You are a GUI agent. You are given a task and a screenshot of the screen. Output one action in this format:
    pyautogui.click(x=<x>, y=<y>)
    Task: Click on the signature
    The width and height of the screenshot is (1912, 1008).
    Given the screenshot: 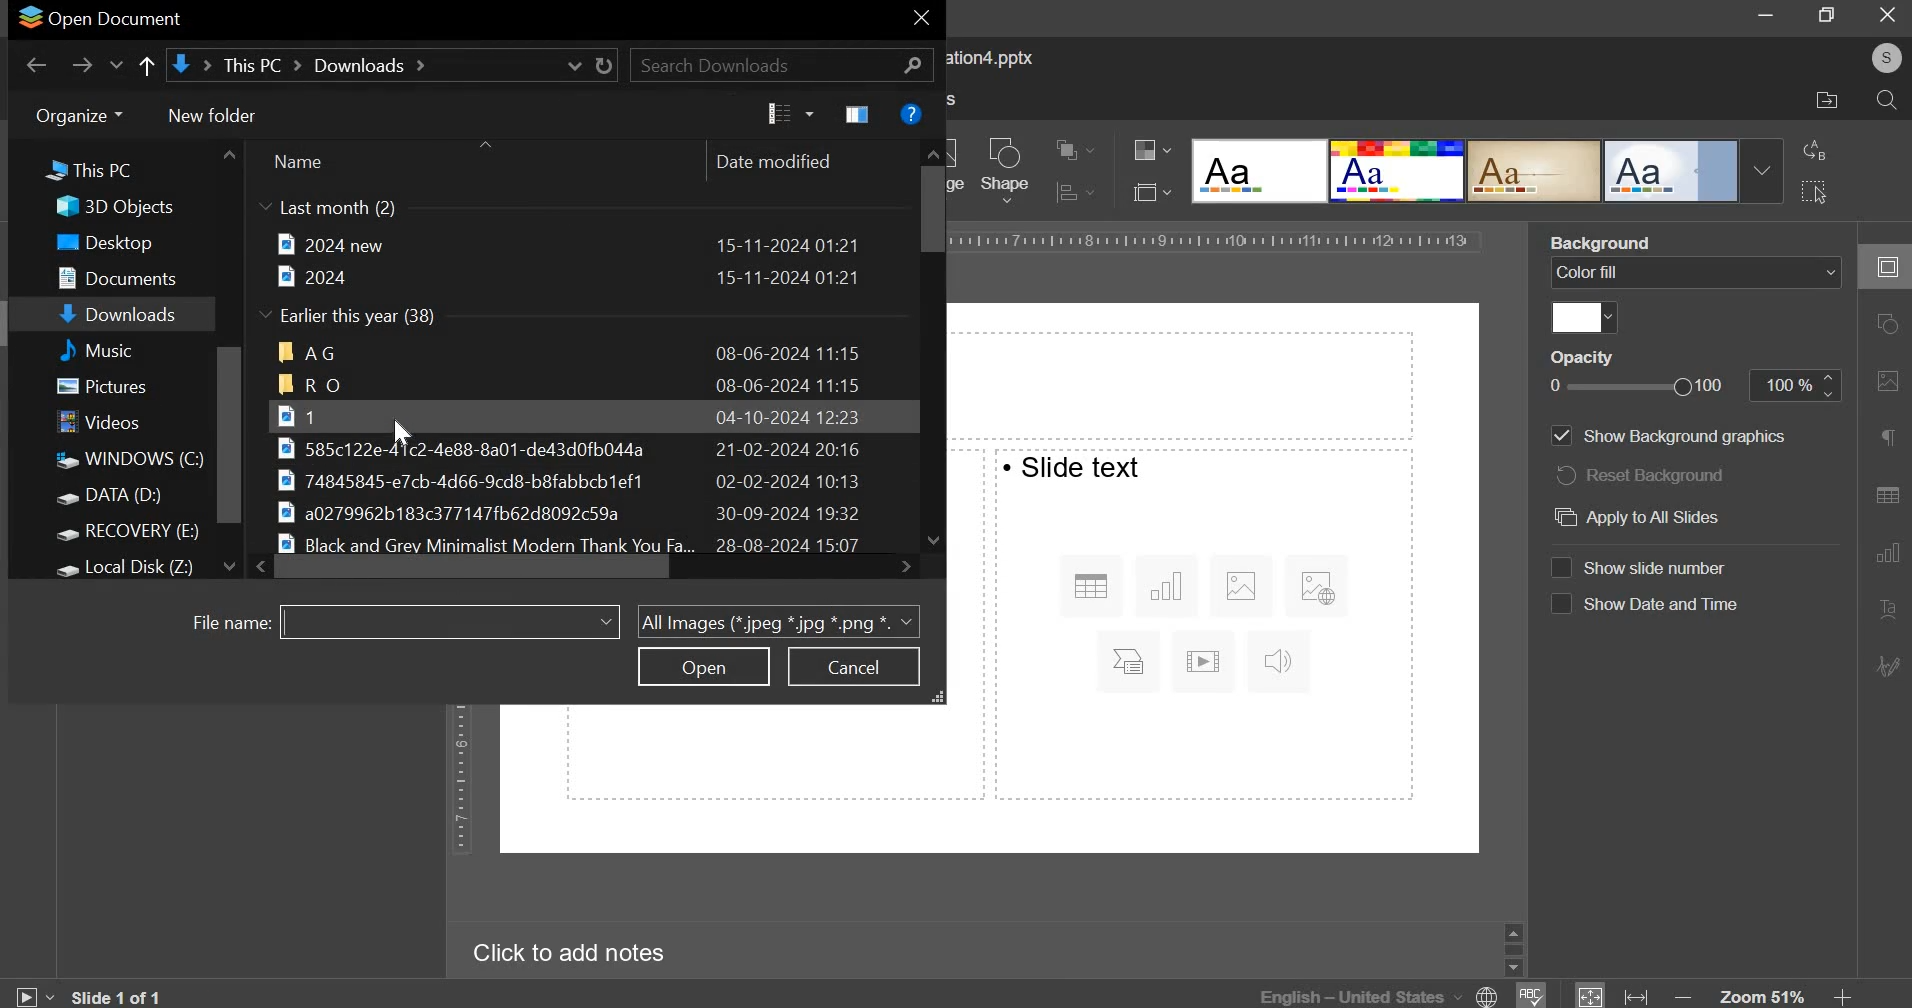 What is the action you would take?
    pyautogui.click(x=1890, y=665)
    